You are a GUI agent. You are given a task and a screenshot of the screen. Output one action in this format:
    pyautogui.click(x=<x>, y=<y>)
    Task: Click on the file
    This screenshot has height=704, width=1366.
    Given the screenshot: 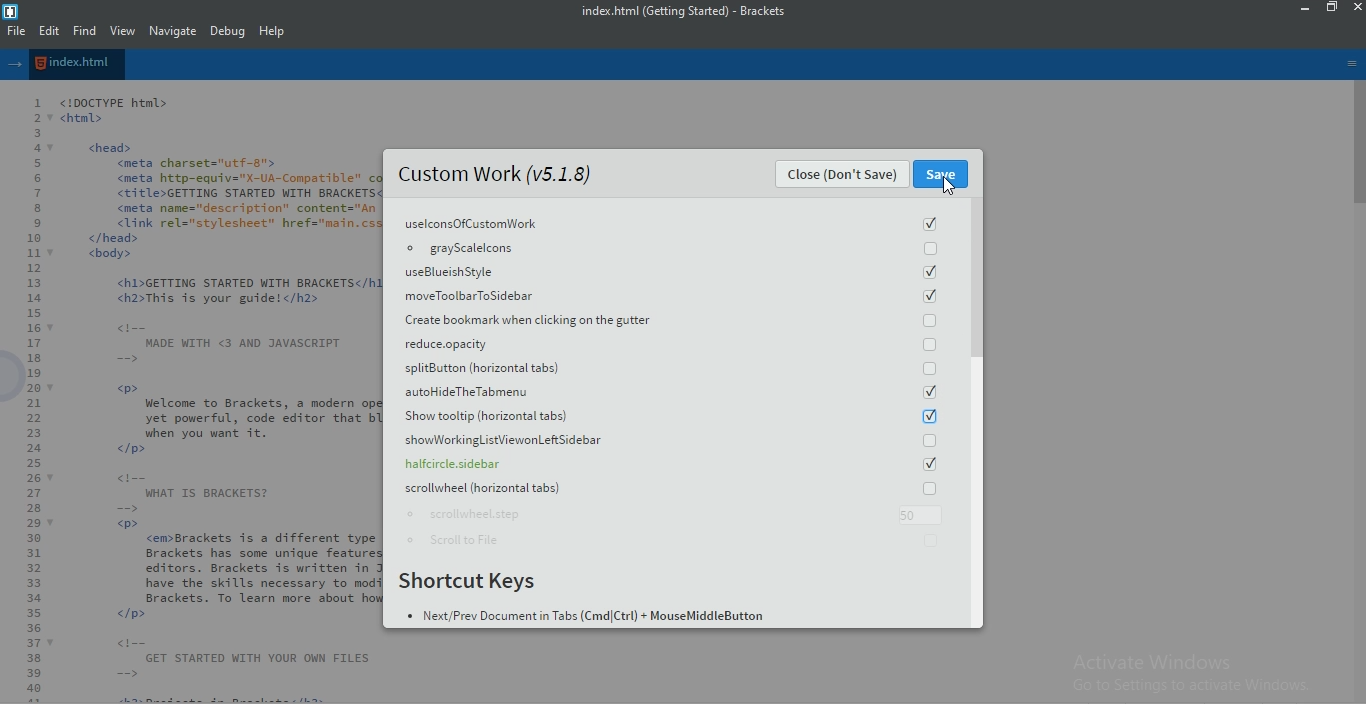 What is the action you would take?
    pyautogui.click(x=15, y=31)
    